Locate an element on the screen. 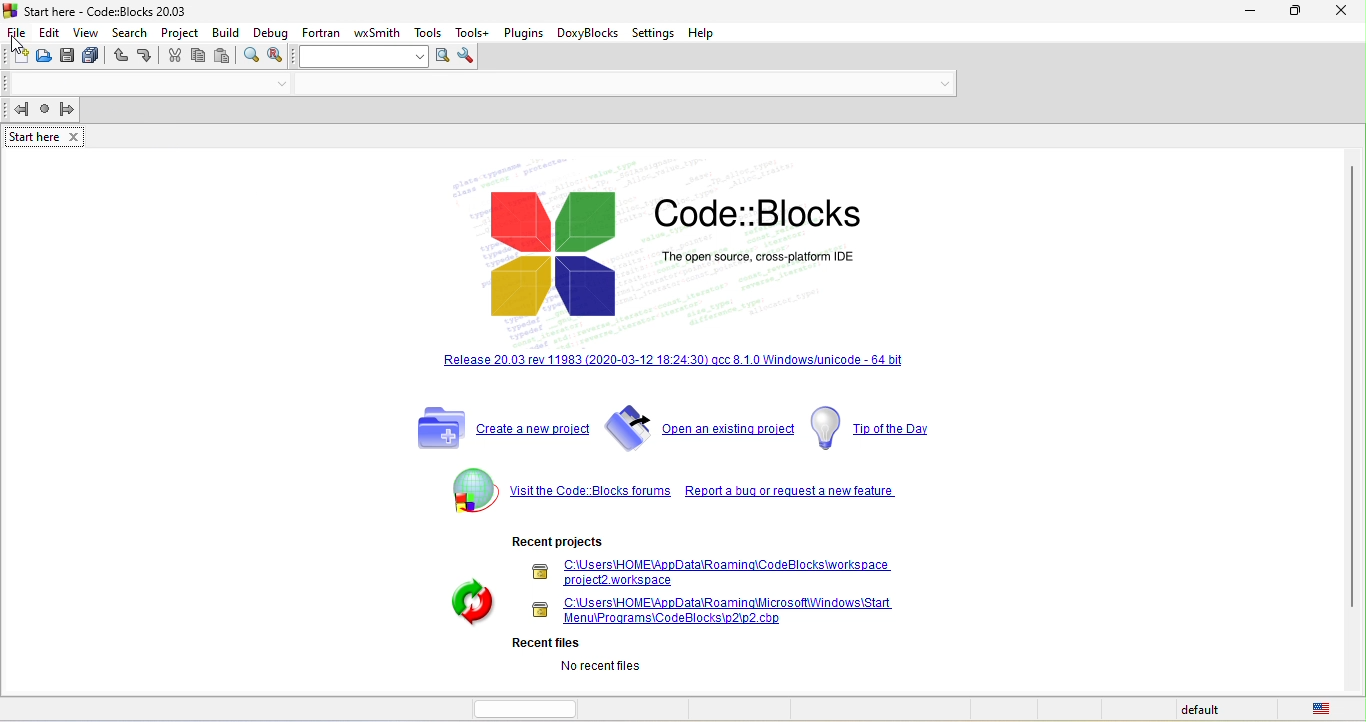 The height and width of the screenshot is (722, 1366). project is located at coordinates (181, 31).